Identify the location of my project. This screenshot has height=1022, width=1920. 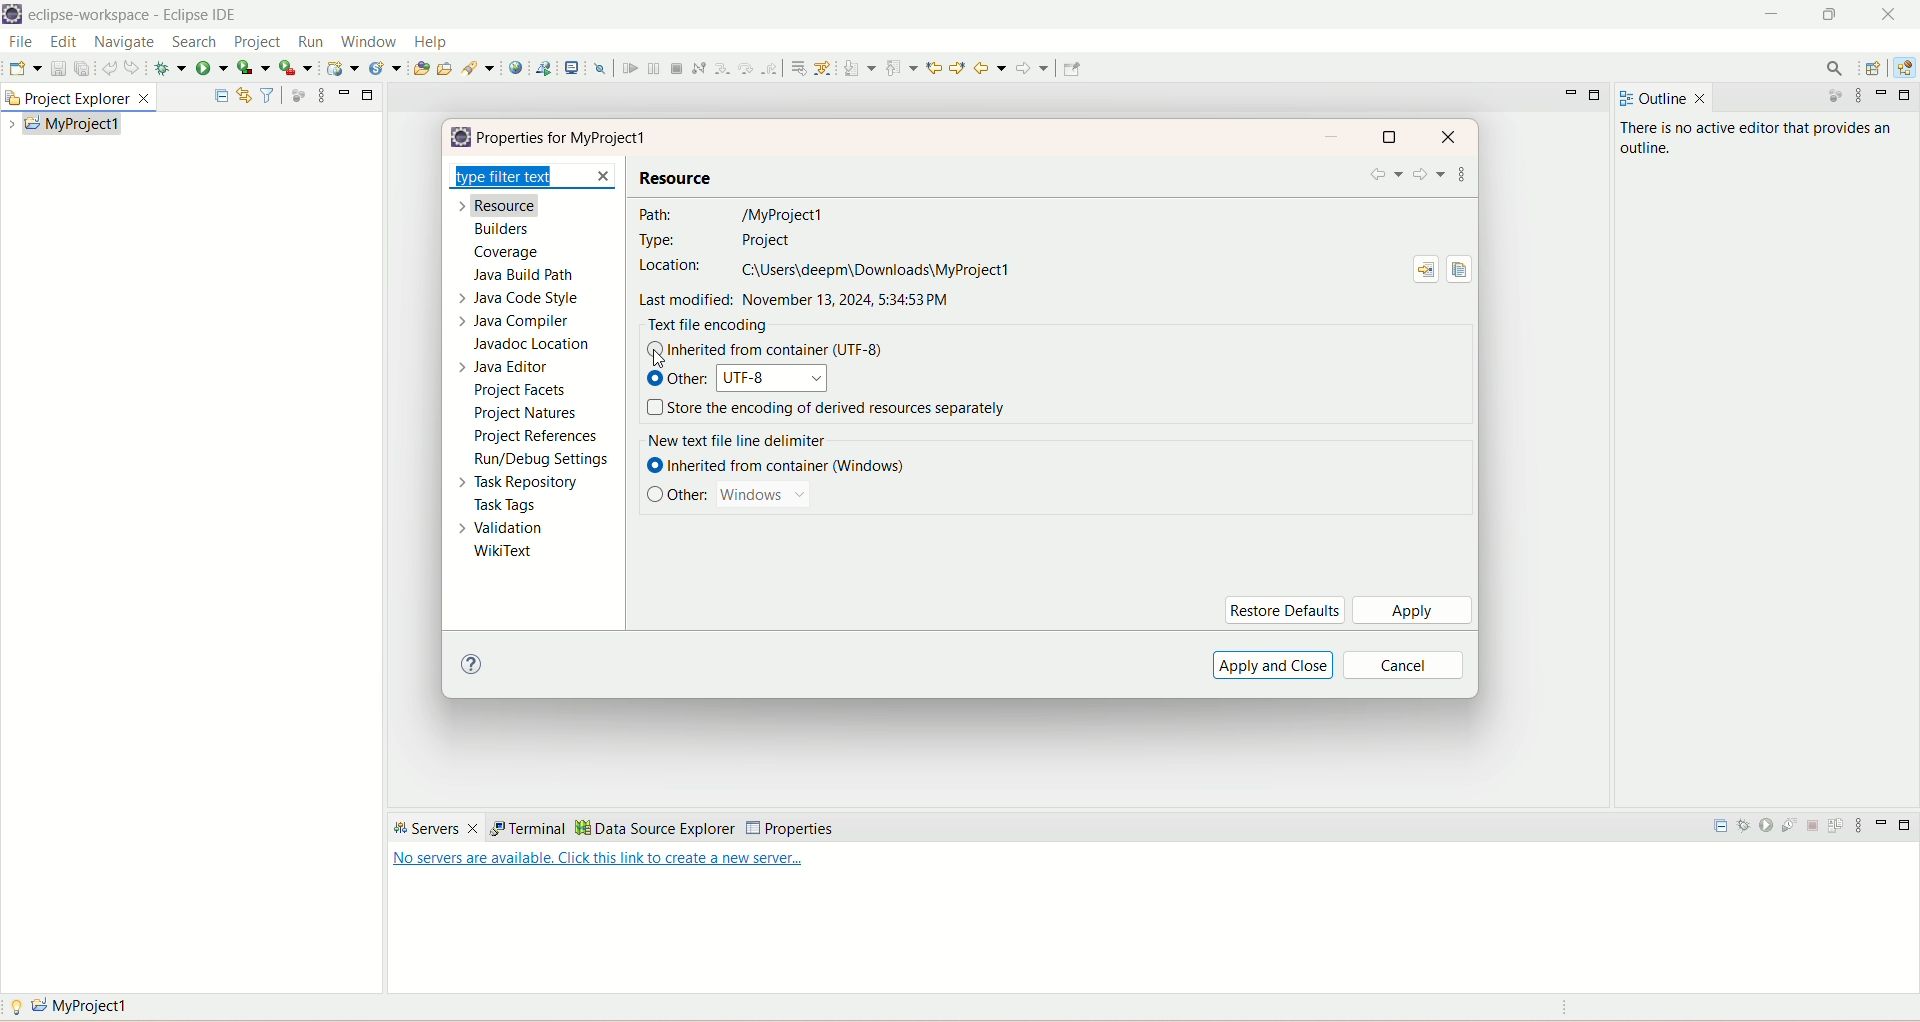
(80, 1004).